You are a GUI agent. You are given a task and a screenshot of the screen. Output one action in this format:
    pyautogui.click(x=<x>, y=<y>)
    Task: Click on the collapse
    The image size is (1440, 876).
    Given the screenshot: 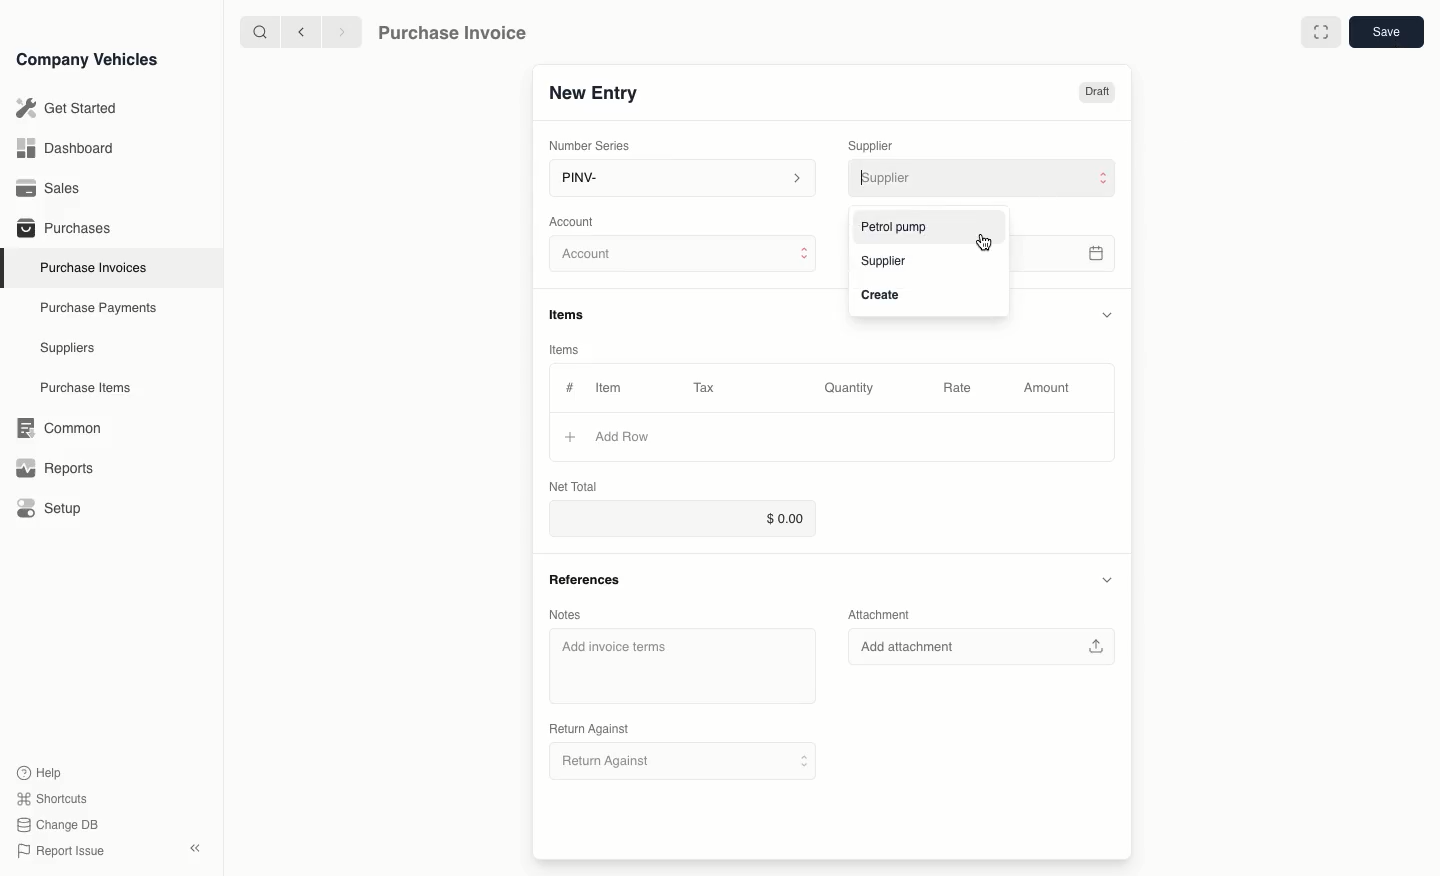 What is the action you would take?
    pyautogui.click(x=1108, y=313)
    